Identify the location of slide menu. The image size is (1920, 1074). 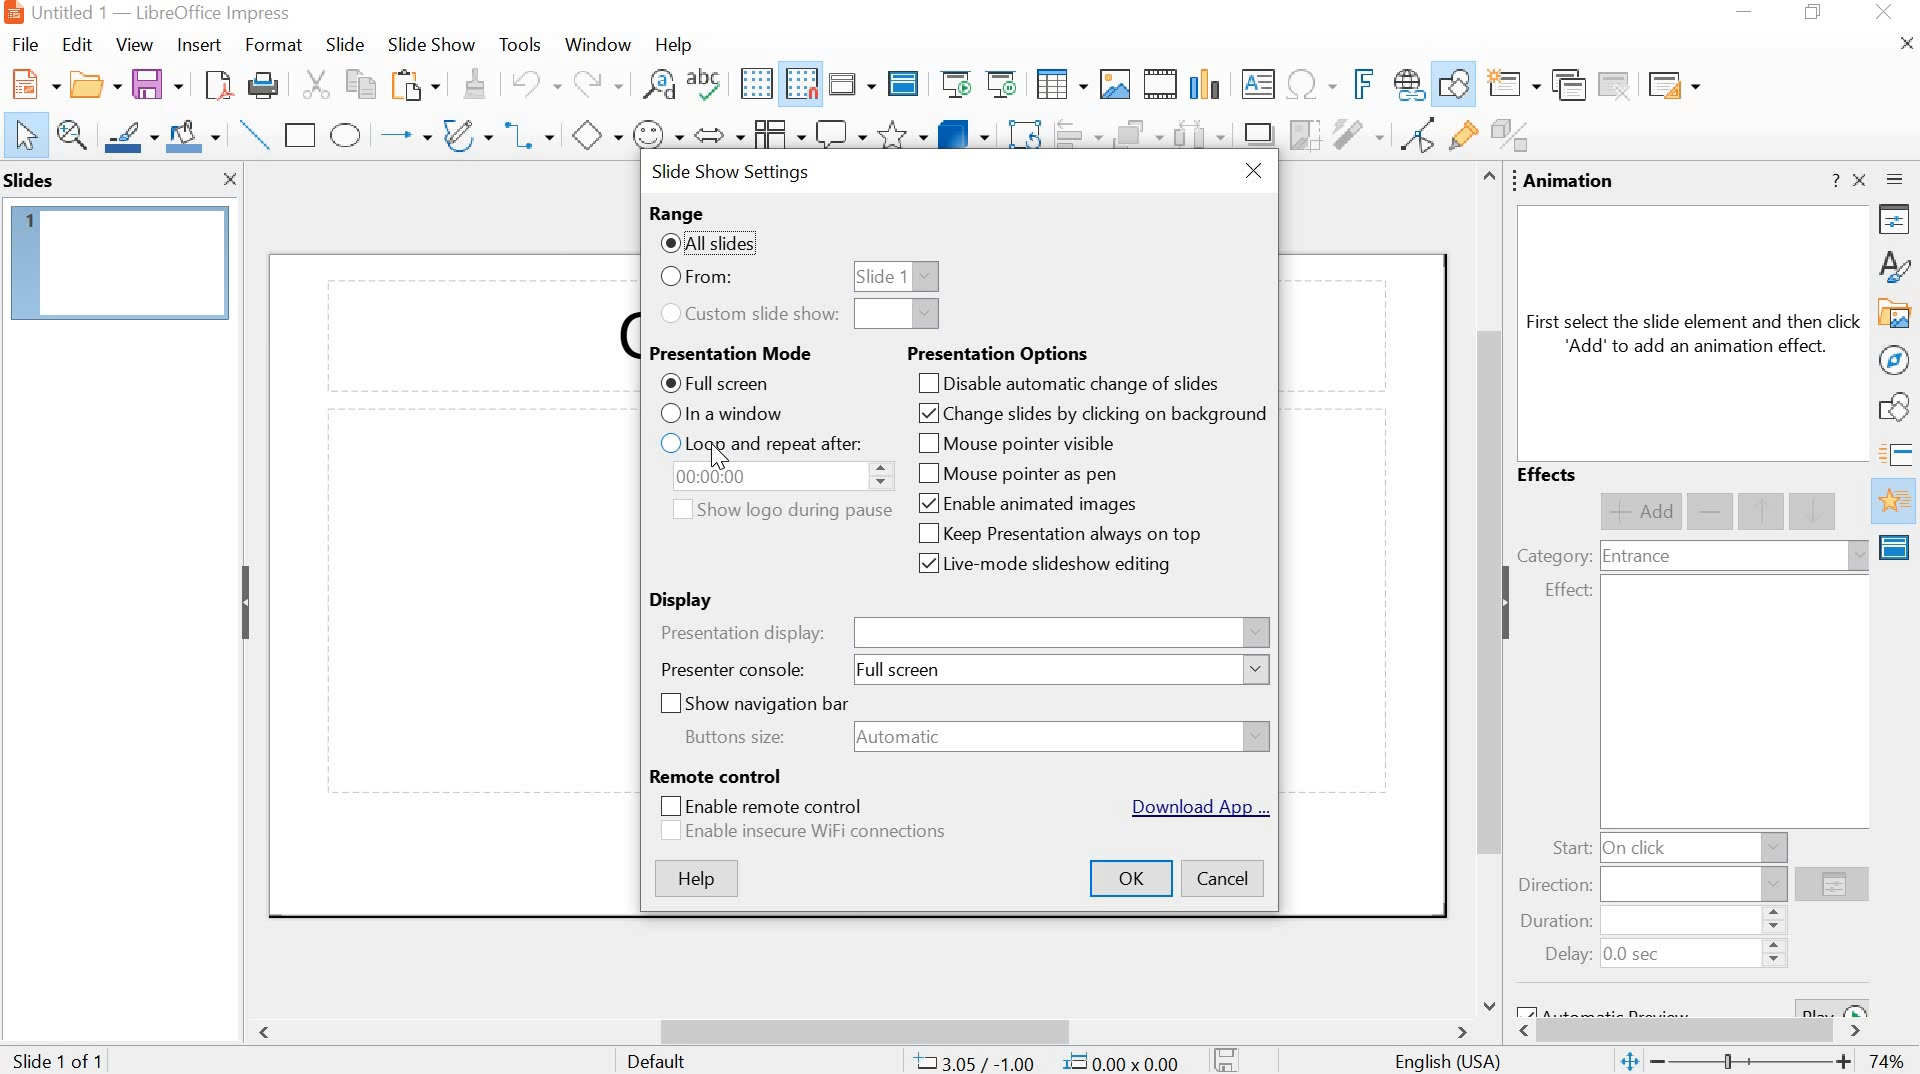
(343, 45).